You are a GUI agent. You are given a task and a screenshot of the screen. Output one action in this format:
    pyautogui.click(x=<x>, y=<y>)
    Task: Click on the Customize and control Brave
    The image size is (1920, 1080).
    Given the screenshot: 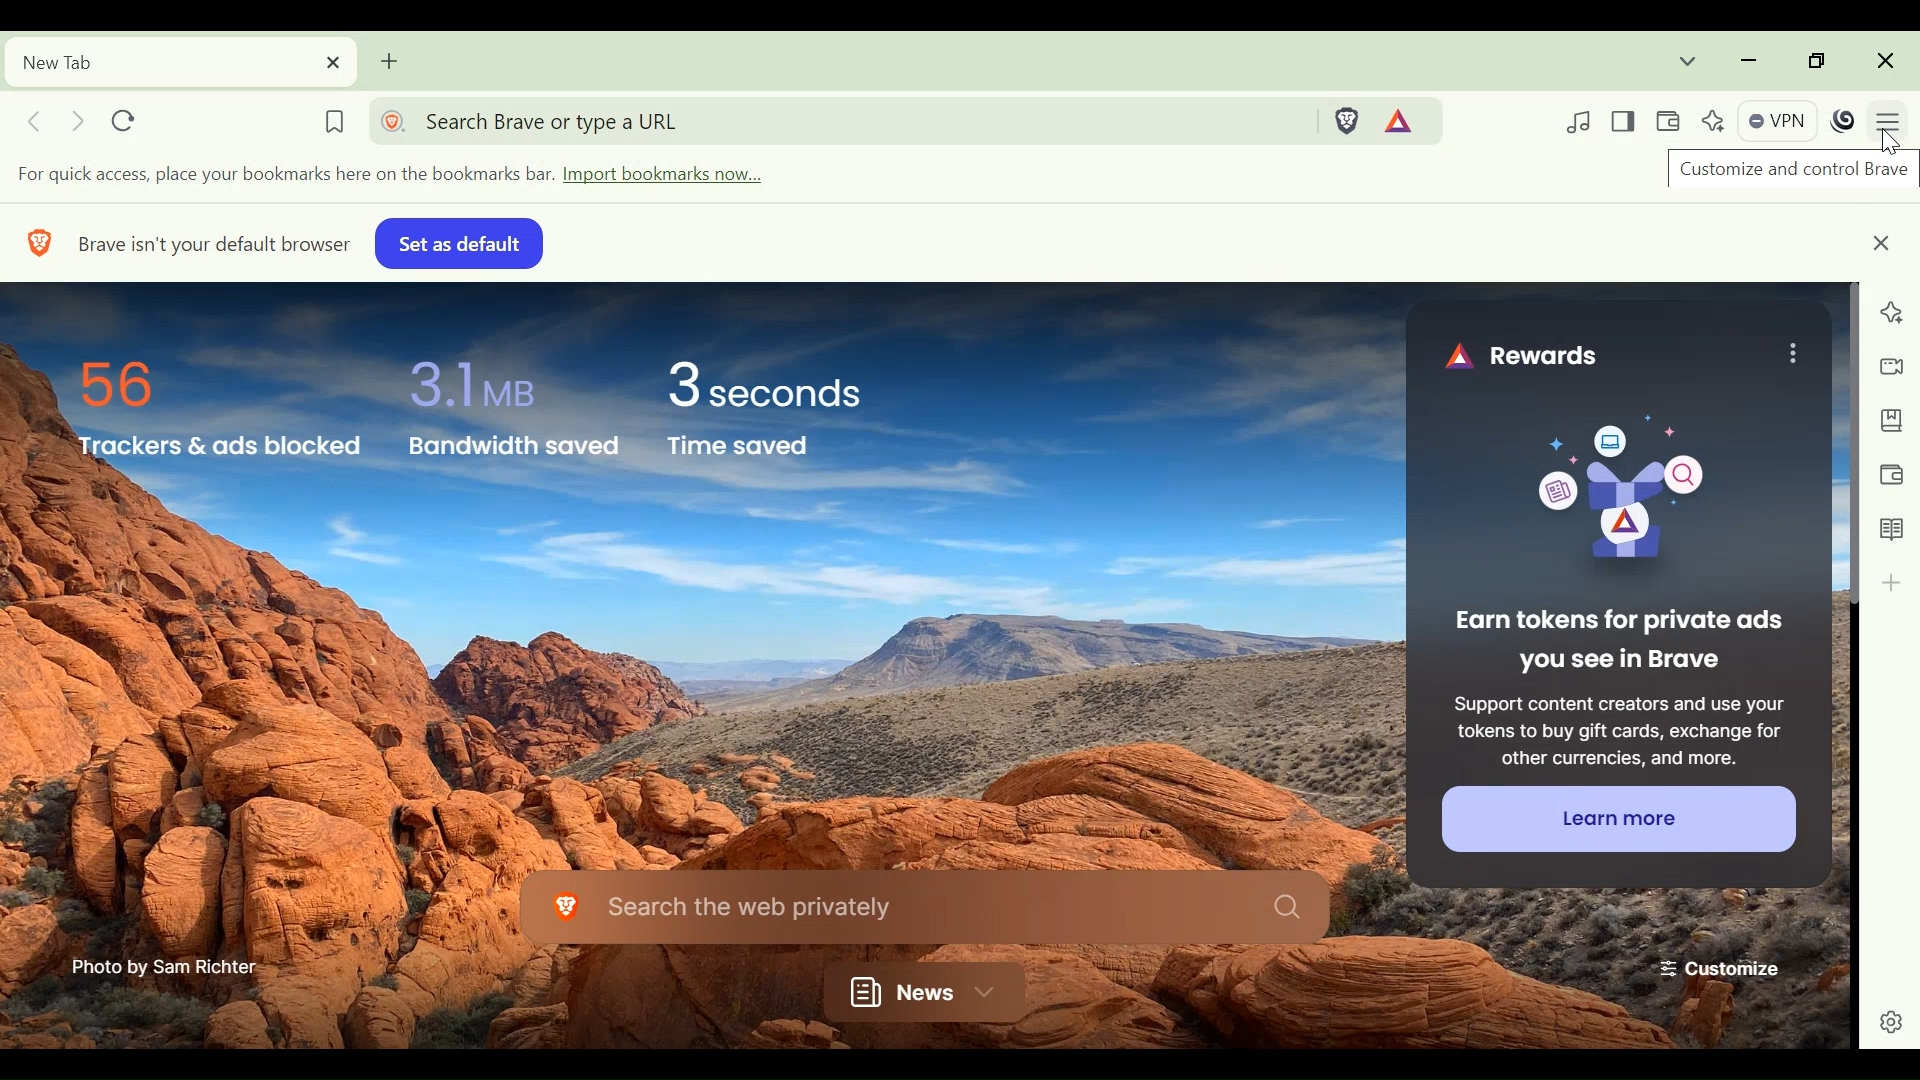 What is the action you would take?
    pyautogui.click(x=1892, y=118)
    